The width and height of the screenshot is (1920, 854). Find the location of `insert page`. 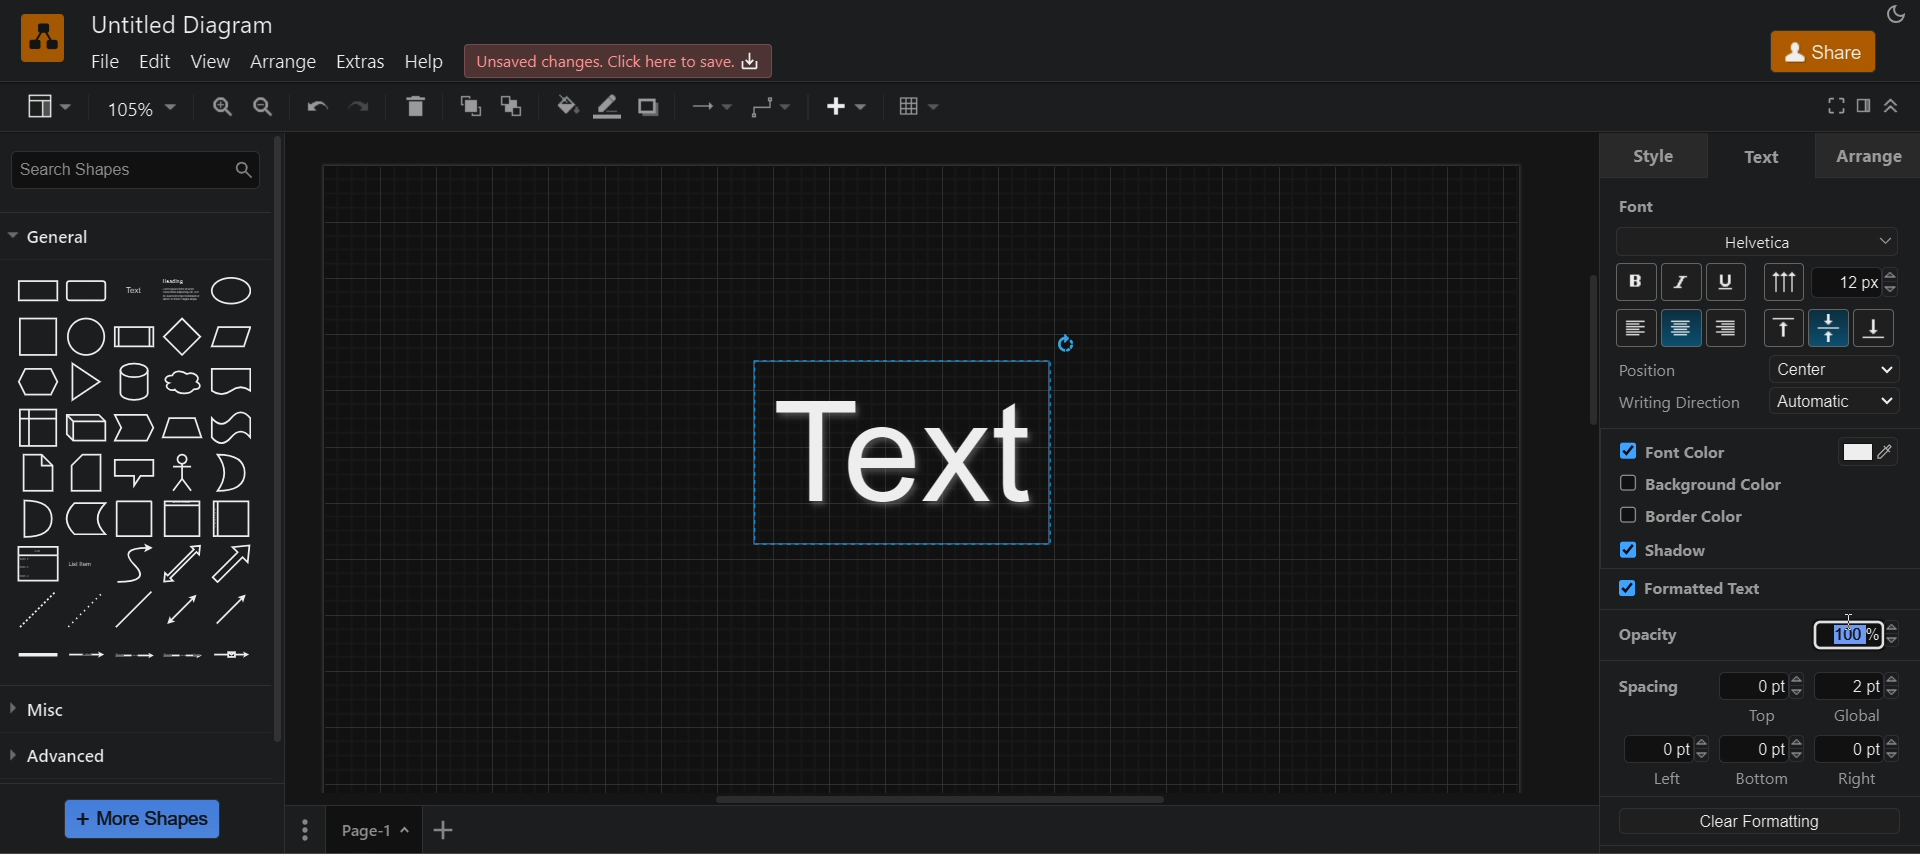

insert page is located at coordinates (443, 830).